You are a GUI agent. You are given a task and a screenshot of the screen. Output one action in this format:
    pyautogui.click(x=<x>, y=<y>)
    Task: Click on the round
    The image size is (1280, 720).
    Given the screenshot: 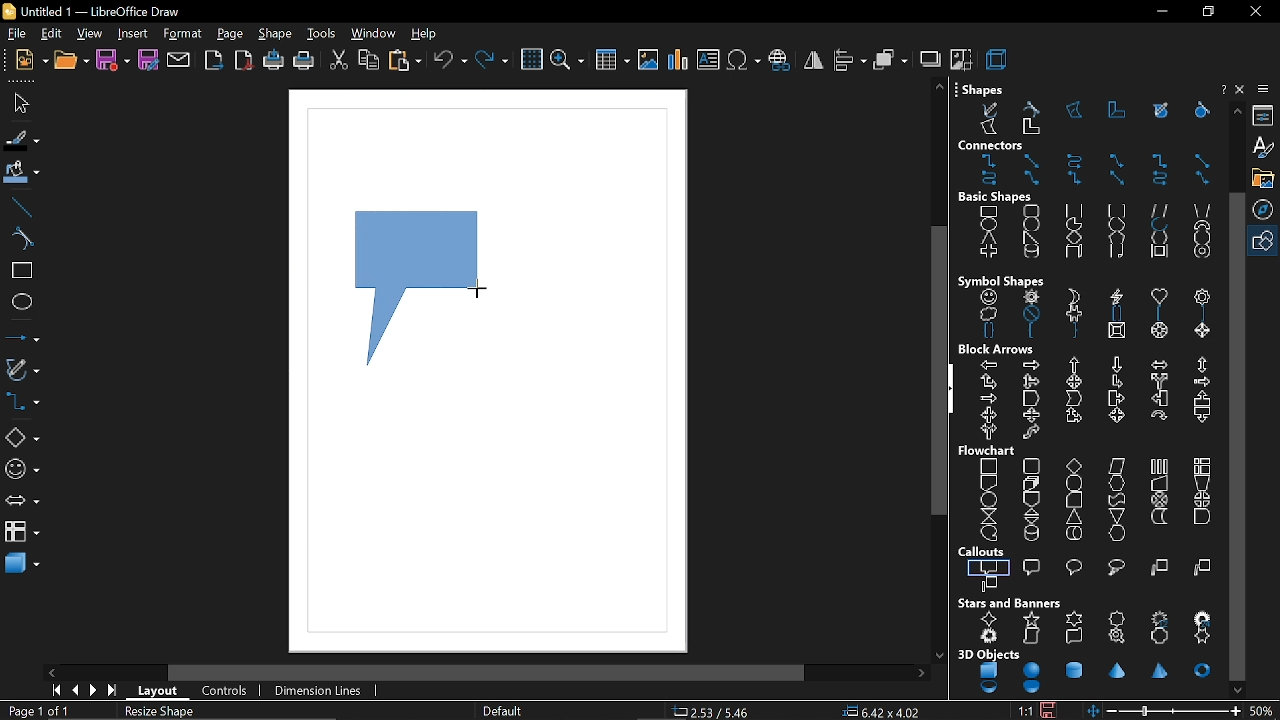 What is the action you would take?
    pyautogui.click(x=1076, y=566)
    